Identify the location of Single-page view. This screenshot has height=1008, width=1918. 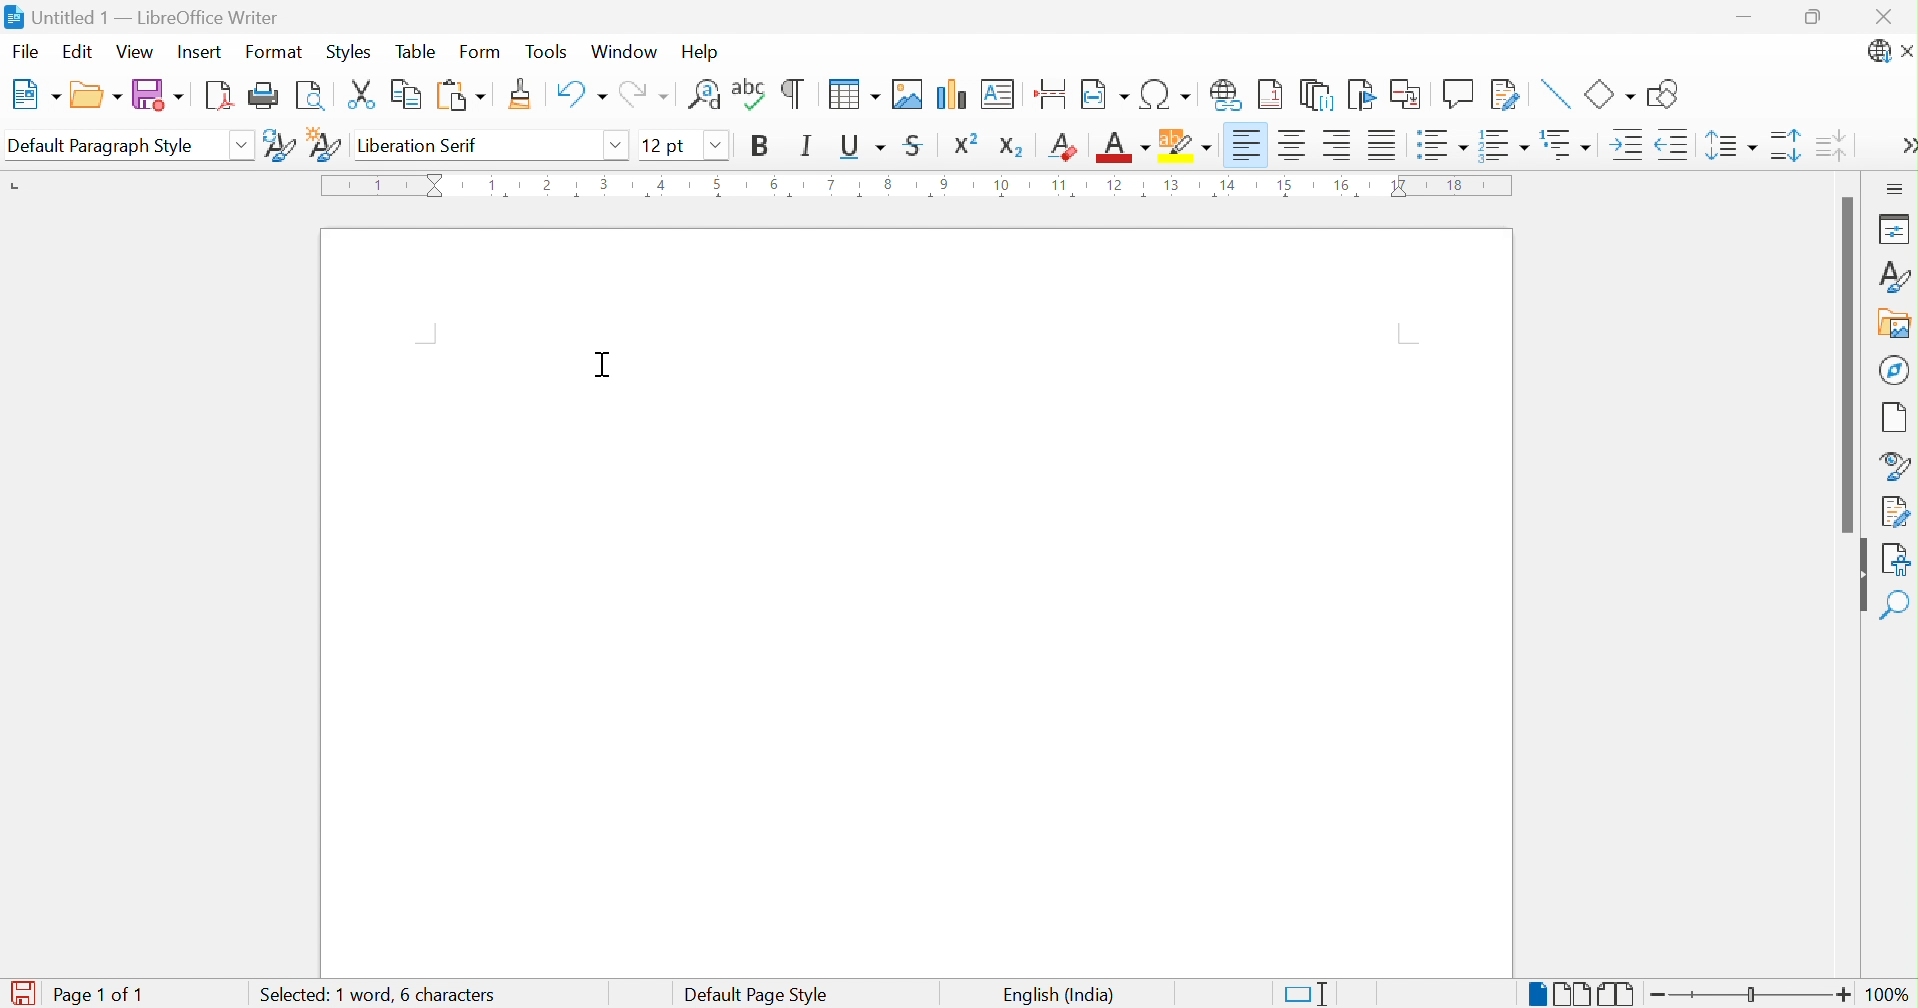
(1536, 996).